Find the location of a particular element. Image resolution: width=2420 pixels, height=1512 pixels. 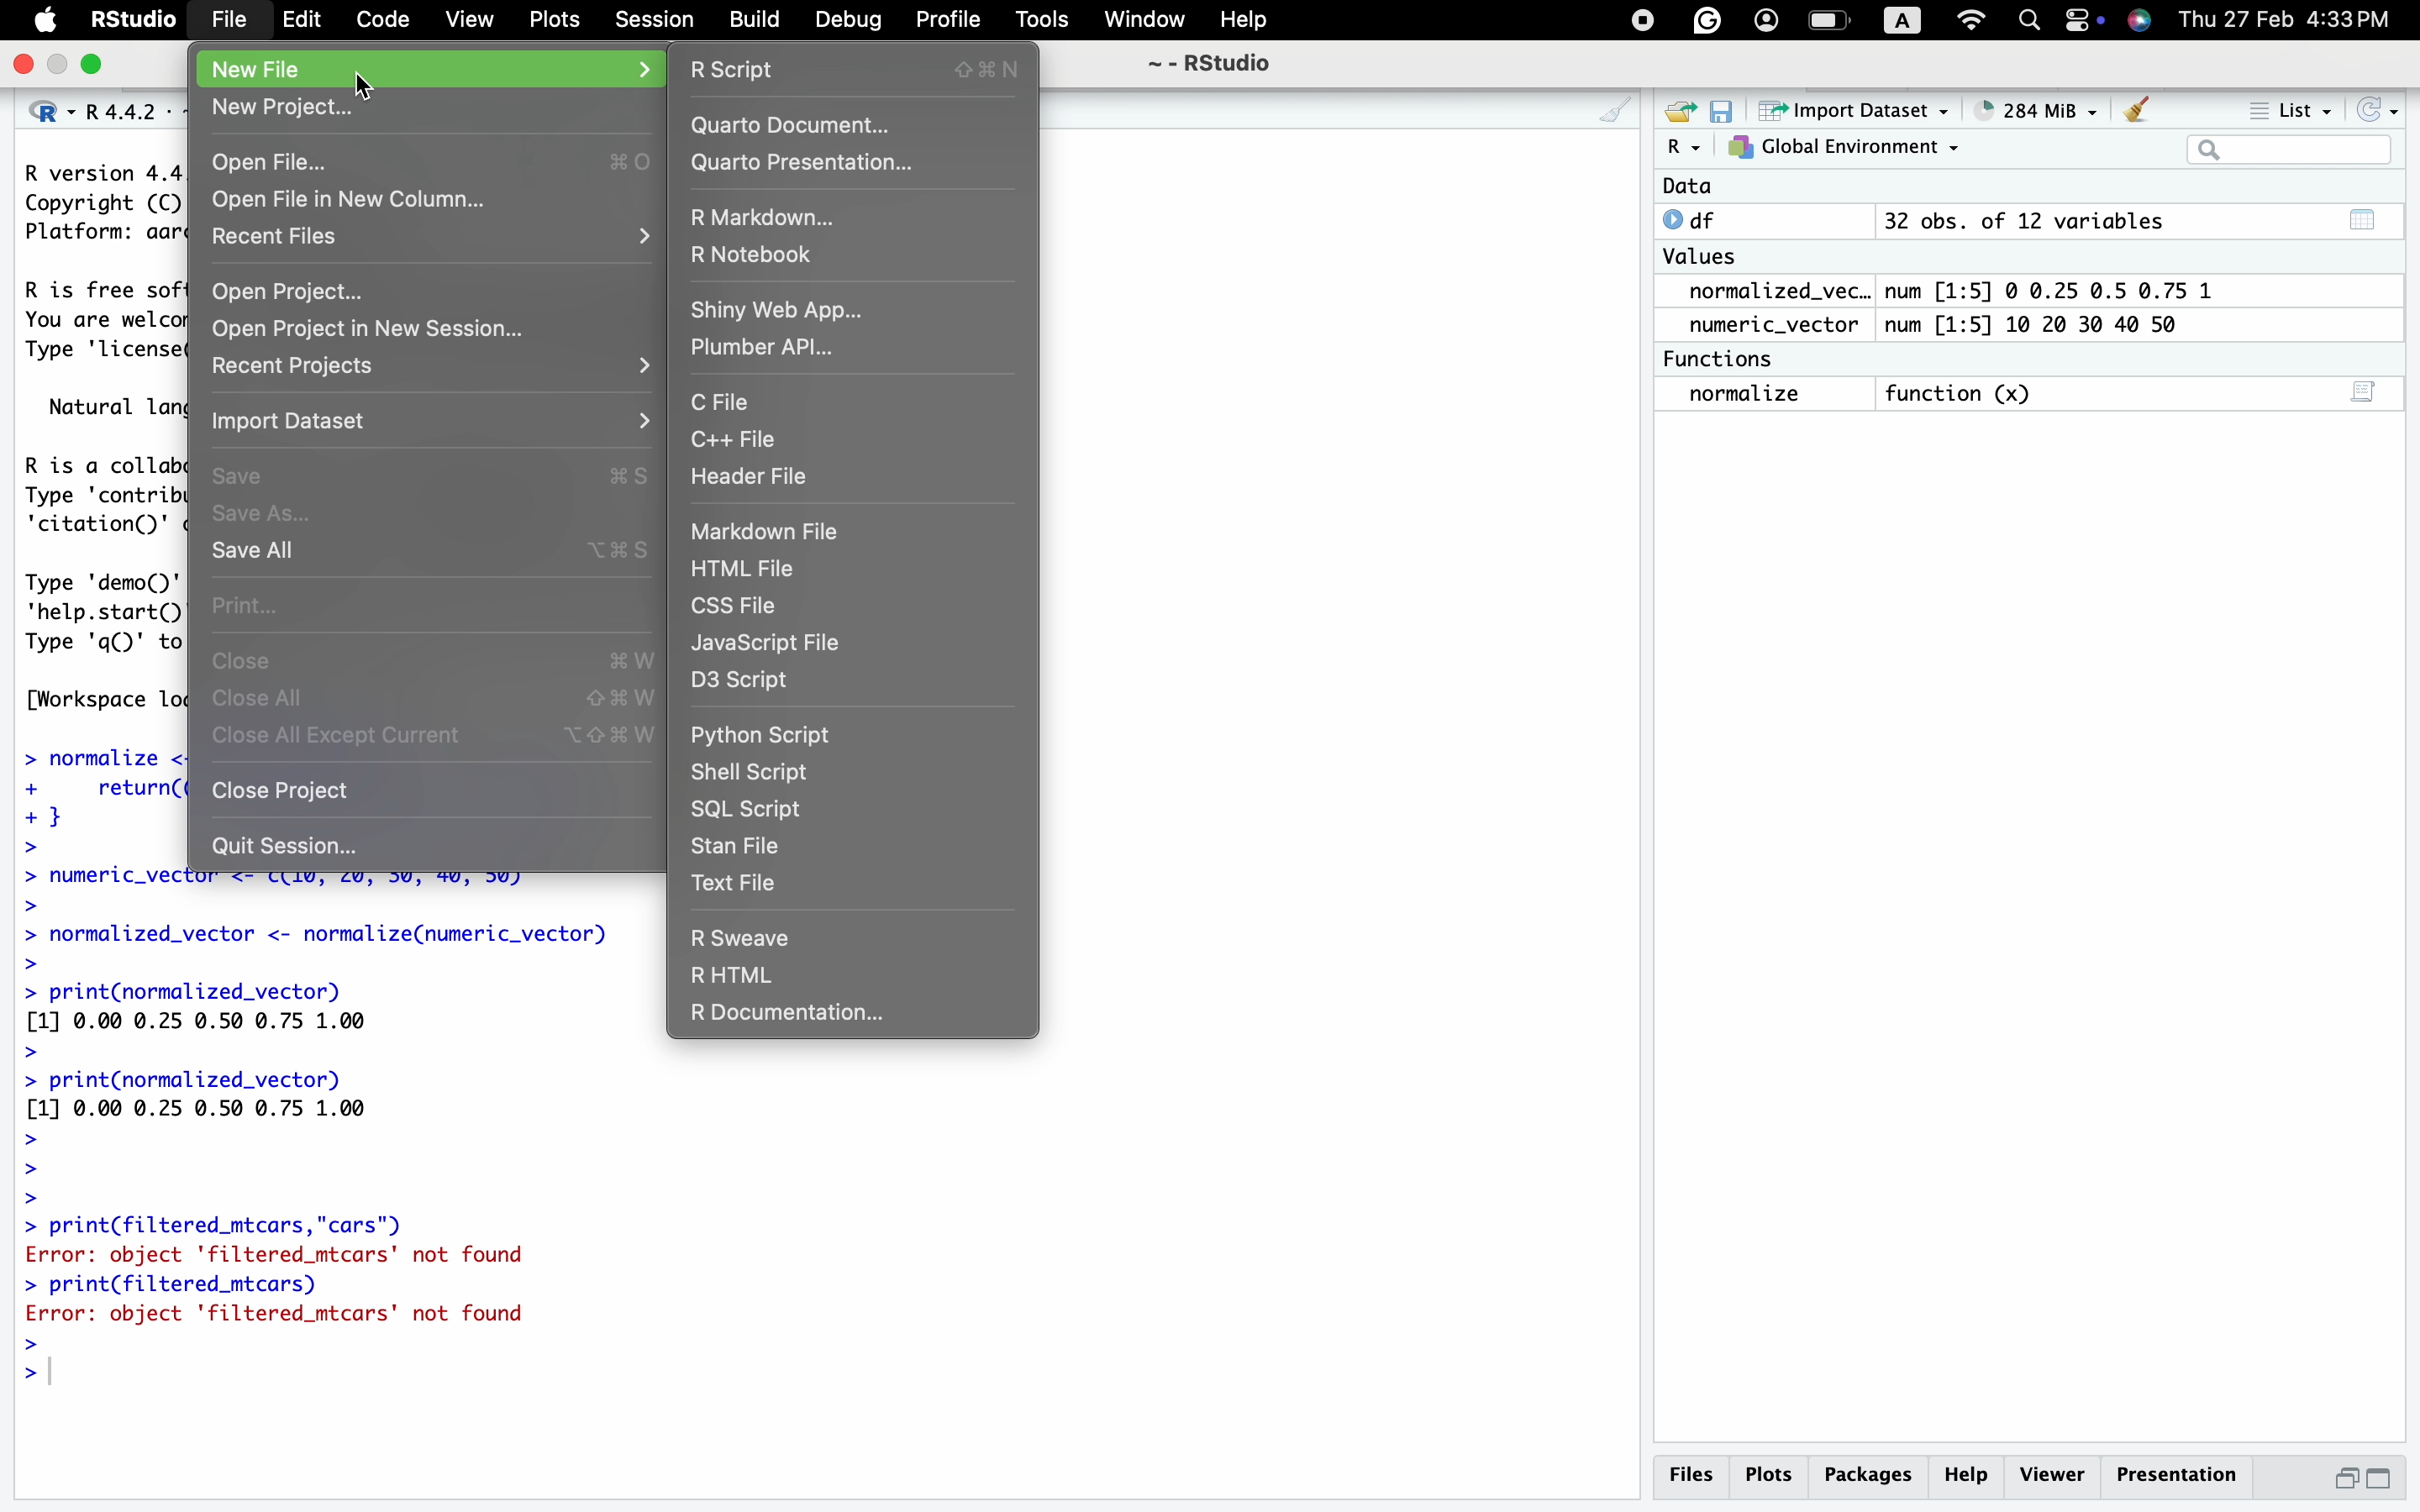

Session is located at coordinates (658, 19).